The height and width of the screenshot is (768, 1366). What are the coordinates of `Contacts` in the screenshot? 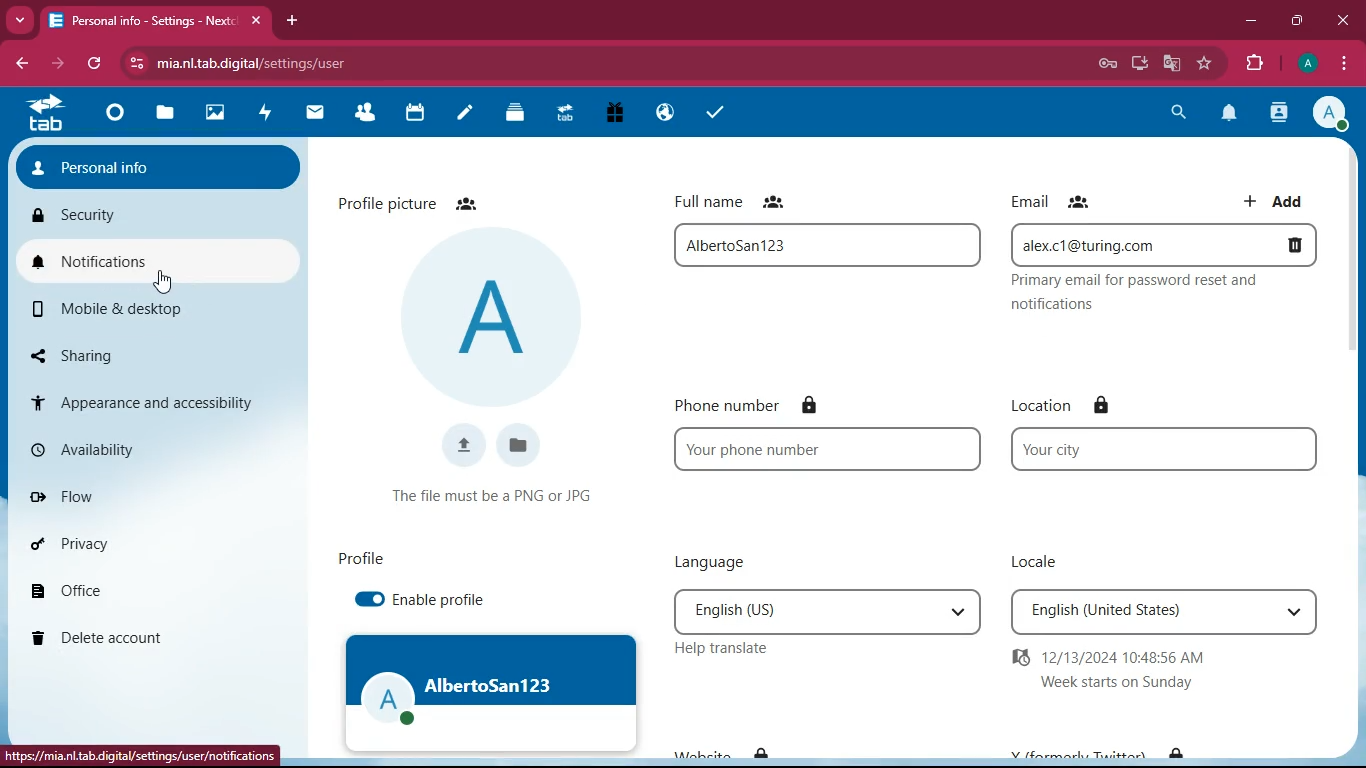 It's located at (368, 114).